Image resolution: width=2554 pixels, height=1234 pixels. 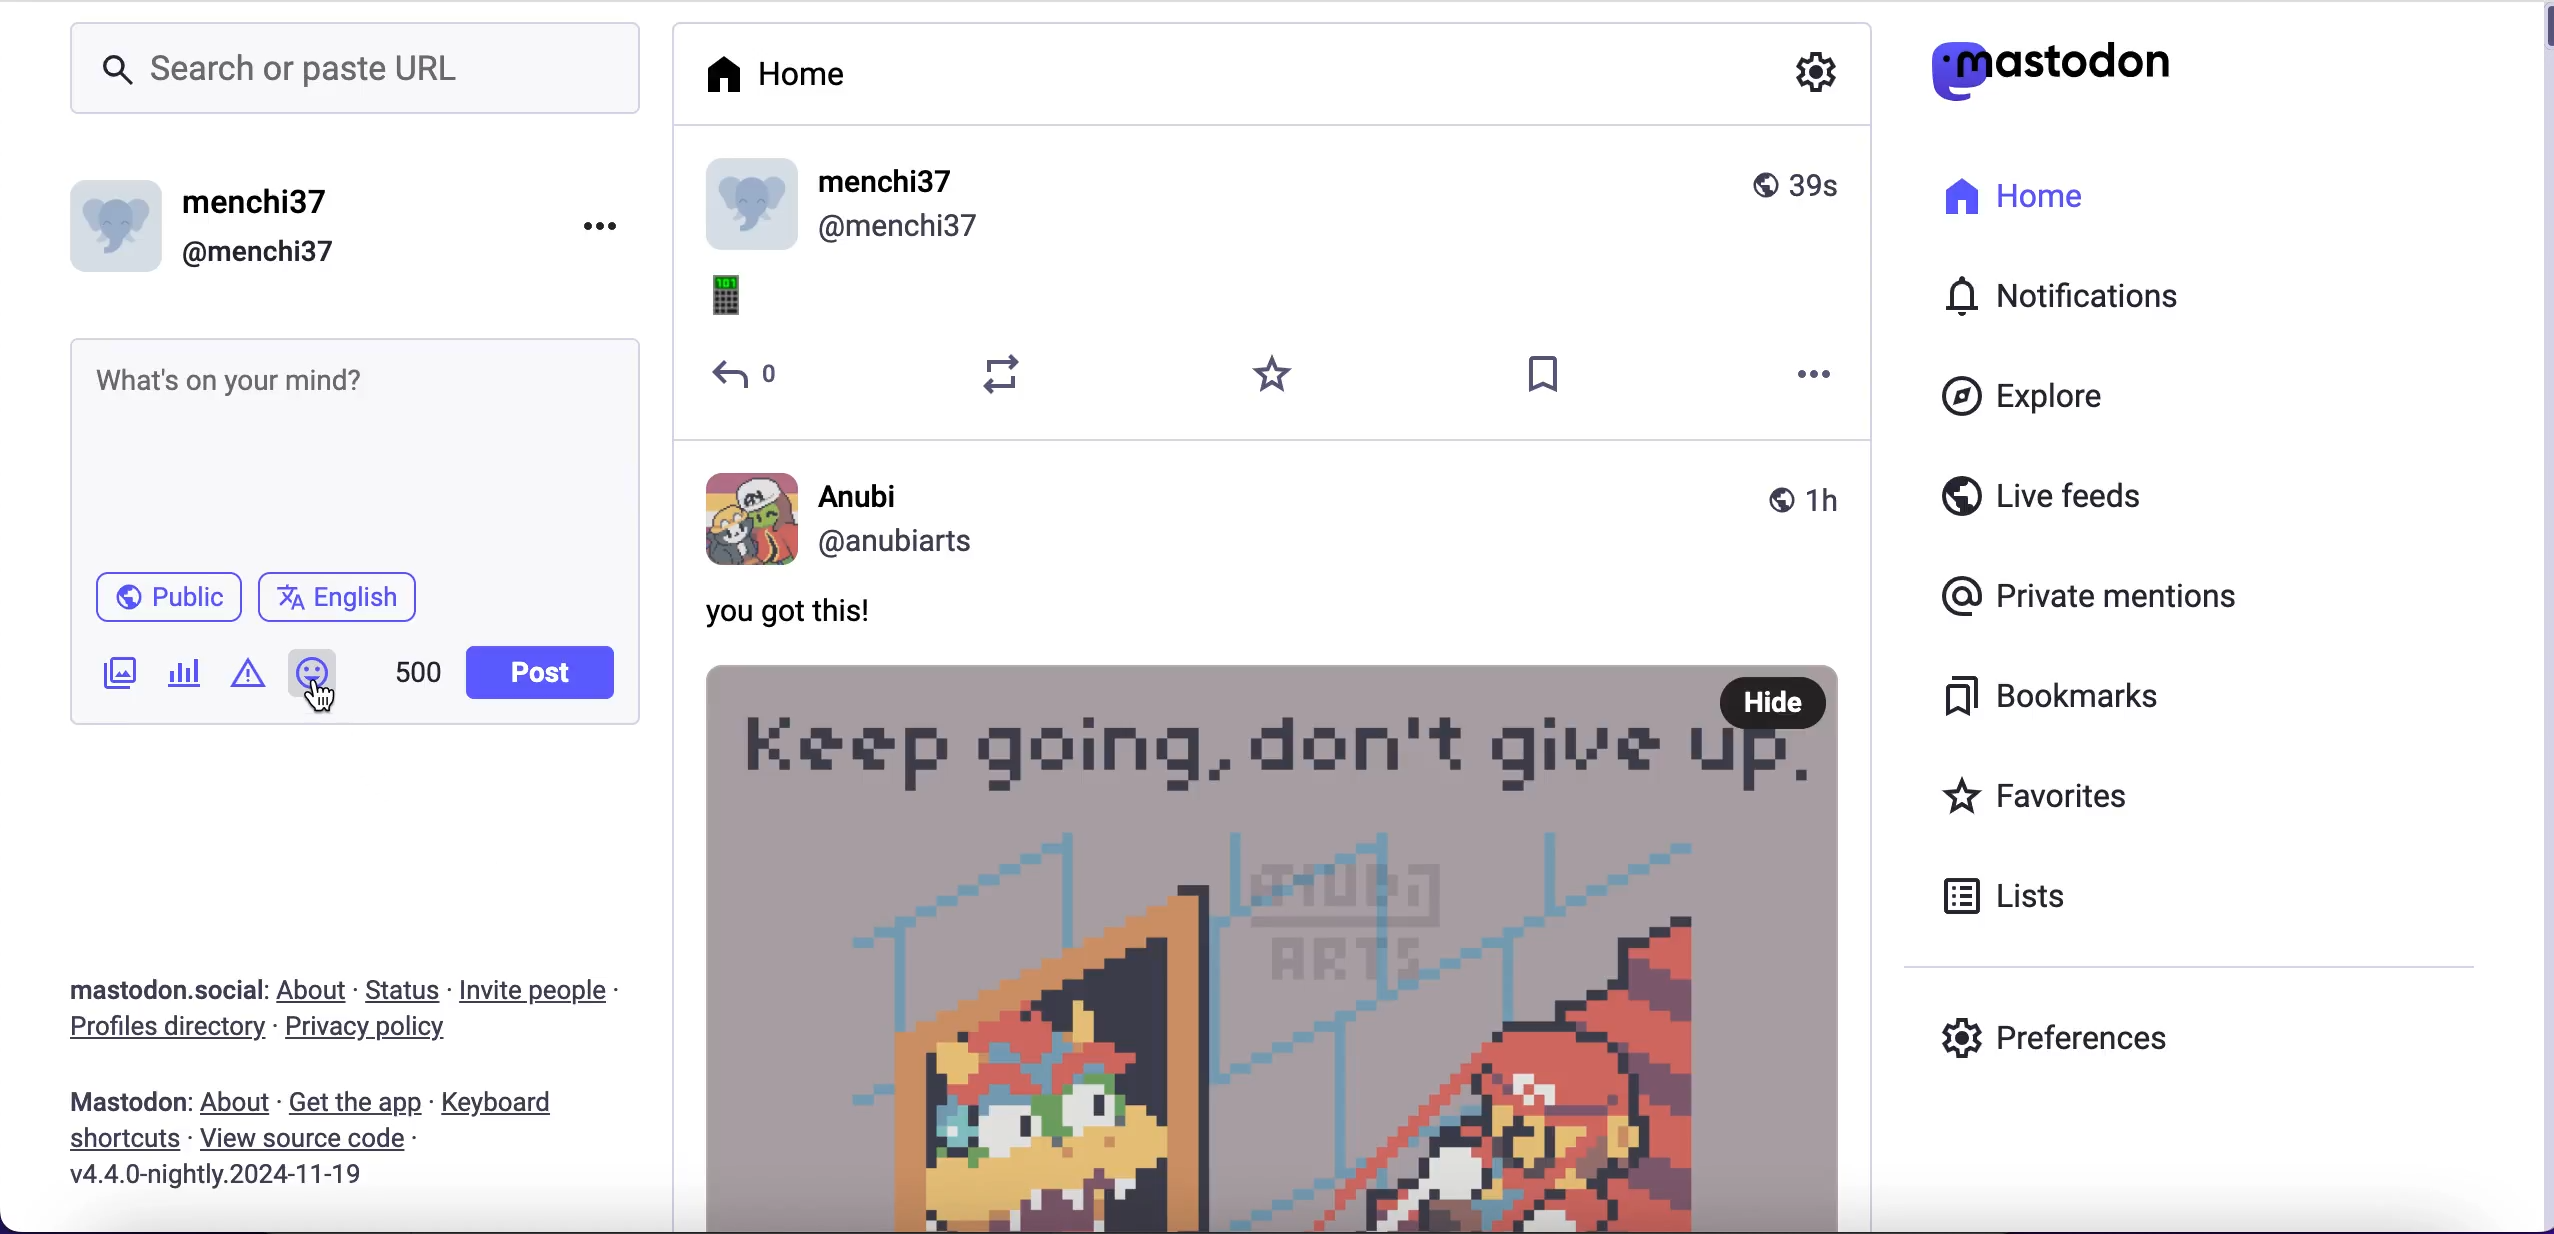 I want to click on search or paste url, so click(x=354, y=72).